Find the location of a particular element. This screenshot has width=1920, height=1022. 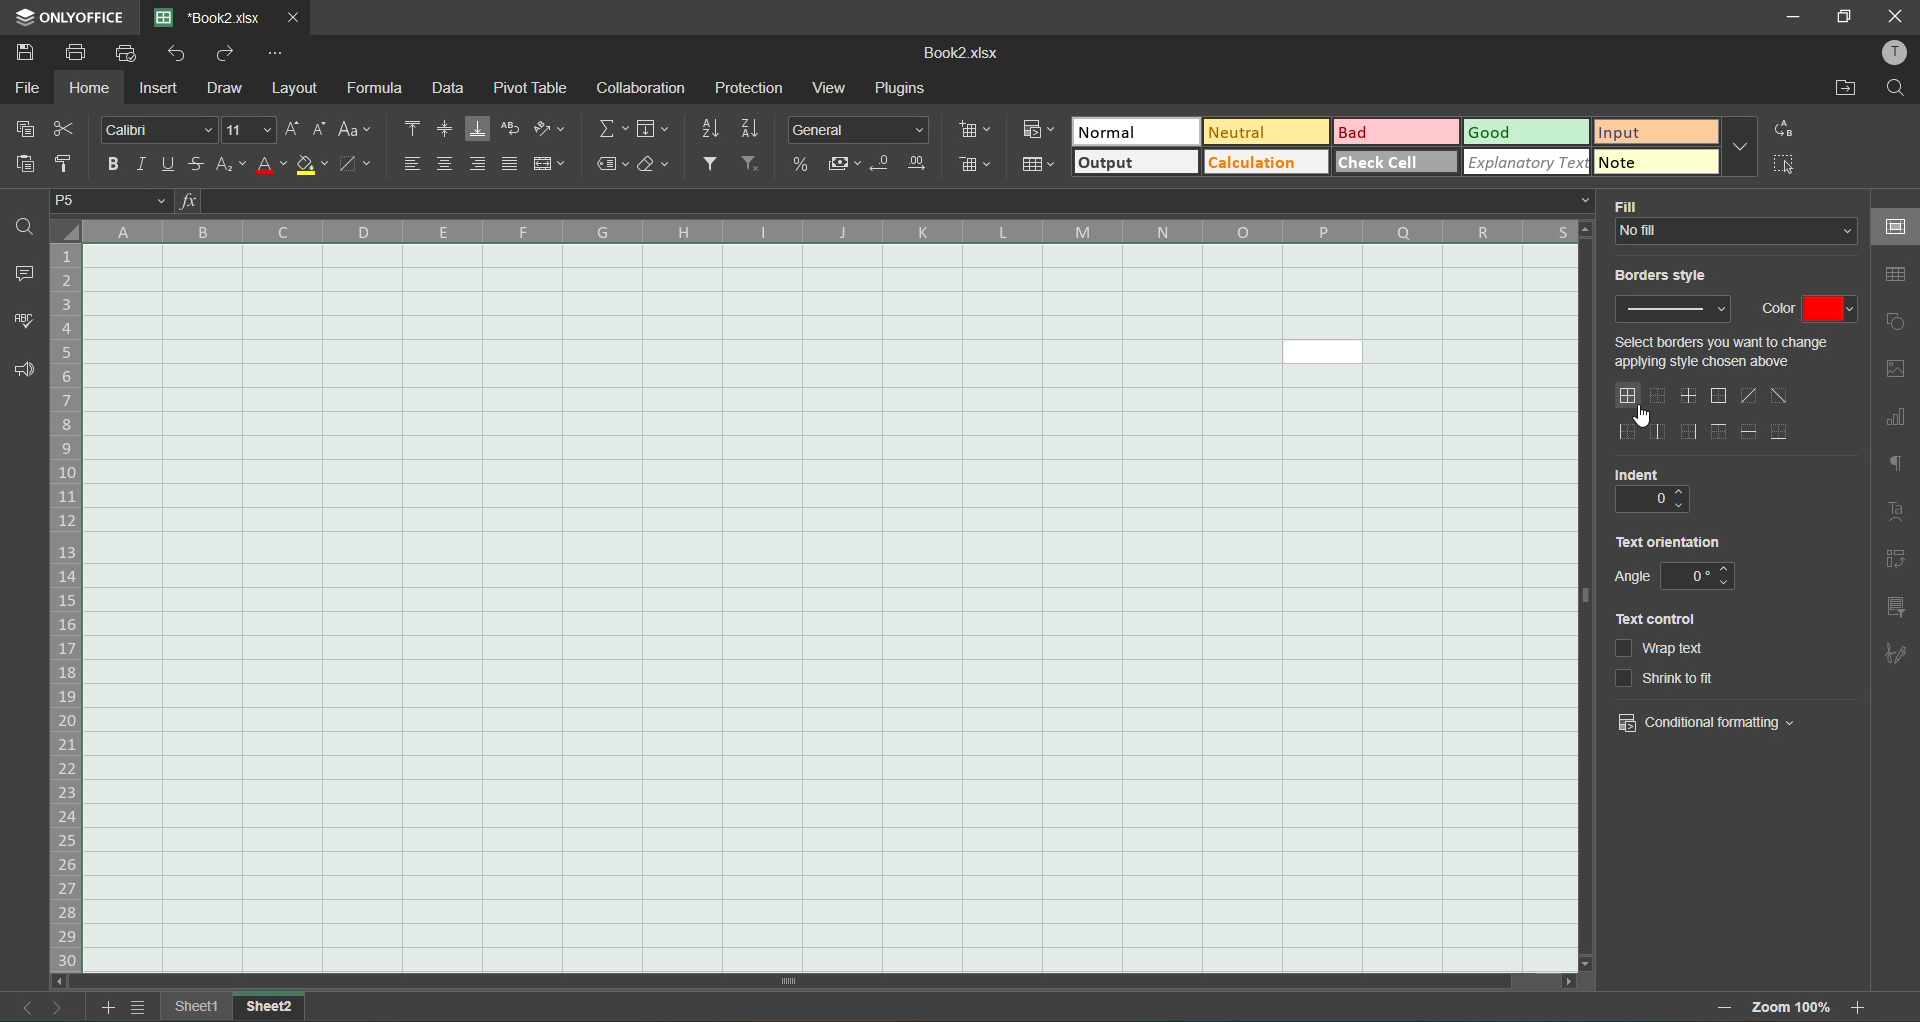

pivot table is located at coordinates (532, 87).